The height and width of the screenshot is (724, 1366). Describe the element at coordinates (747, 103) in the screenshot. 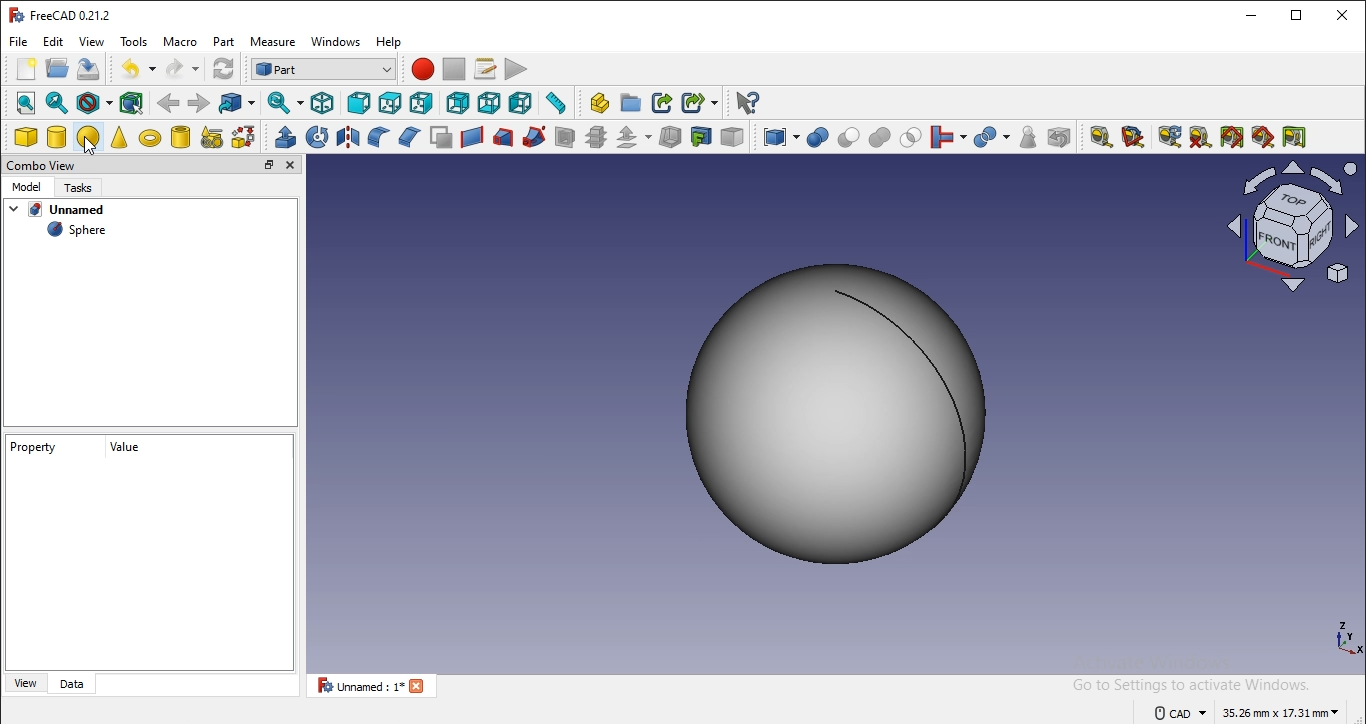

I see `what's this` at that location.